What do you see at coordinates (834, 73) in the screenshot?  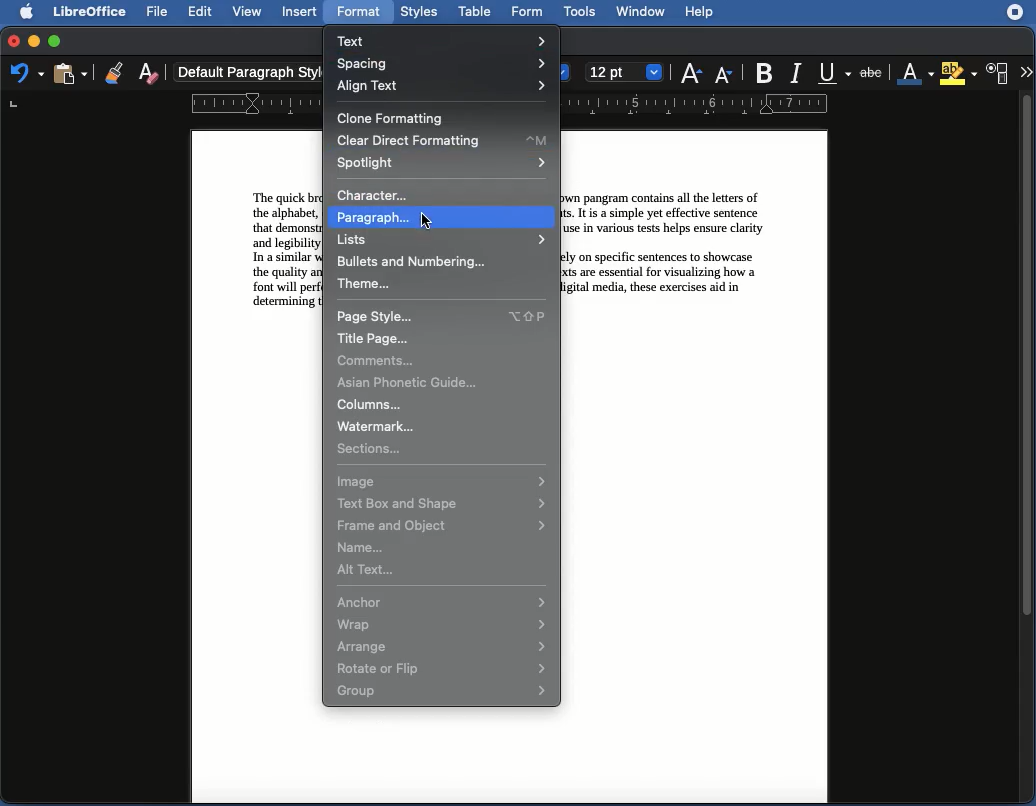 I see `Underline` at bounding box center [834, 73].